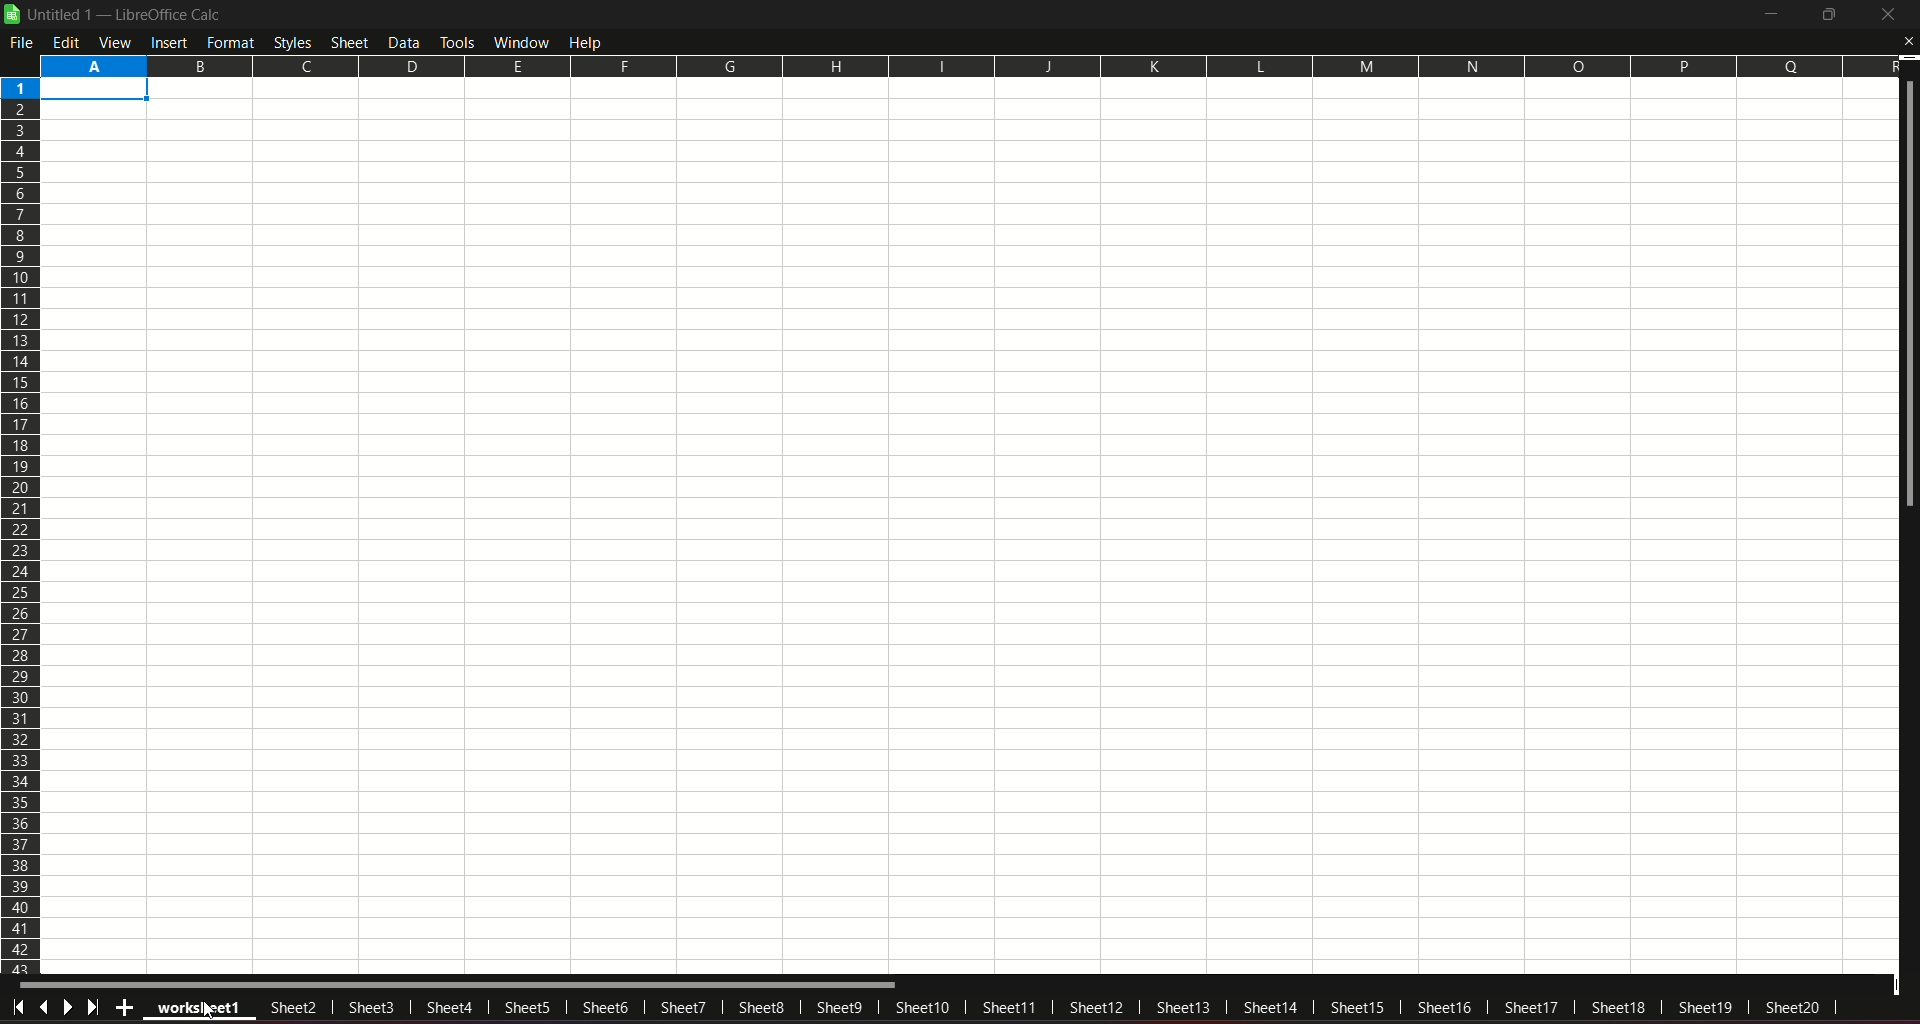 This screenshot has height=1024, width=1920. I want to click on sheet14, so click(1270, 1010).